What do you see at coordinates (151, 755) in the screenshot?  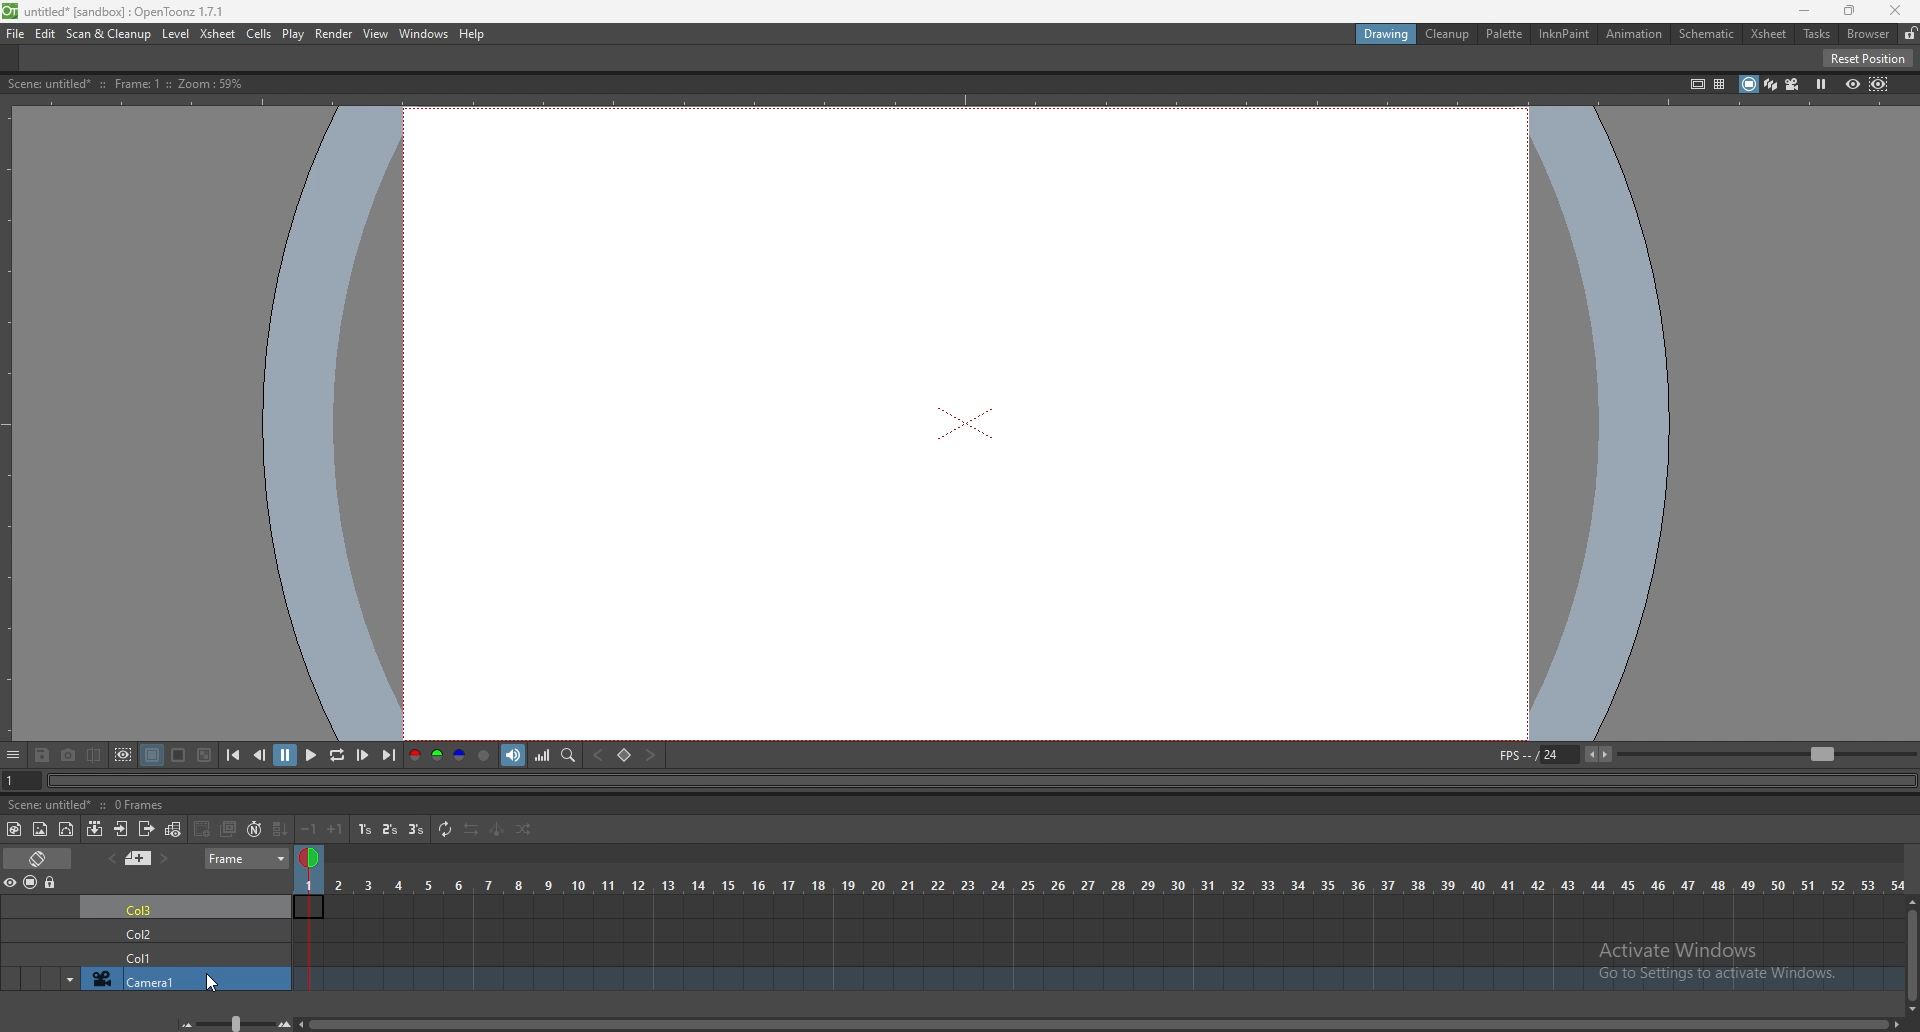 I see `black background` at bounding box center [151, 755].